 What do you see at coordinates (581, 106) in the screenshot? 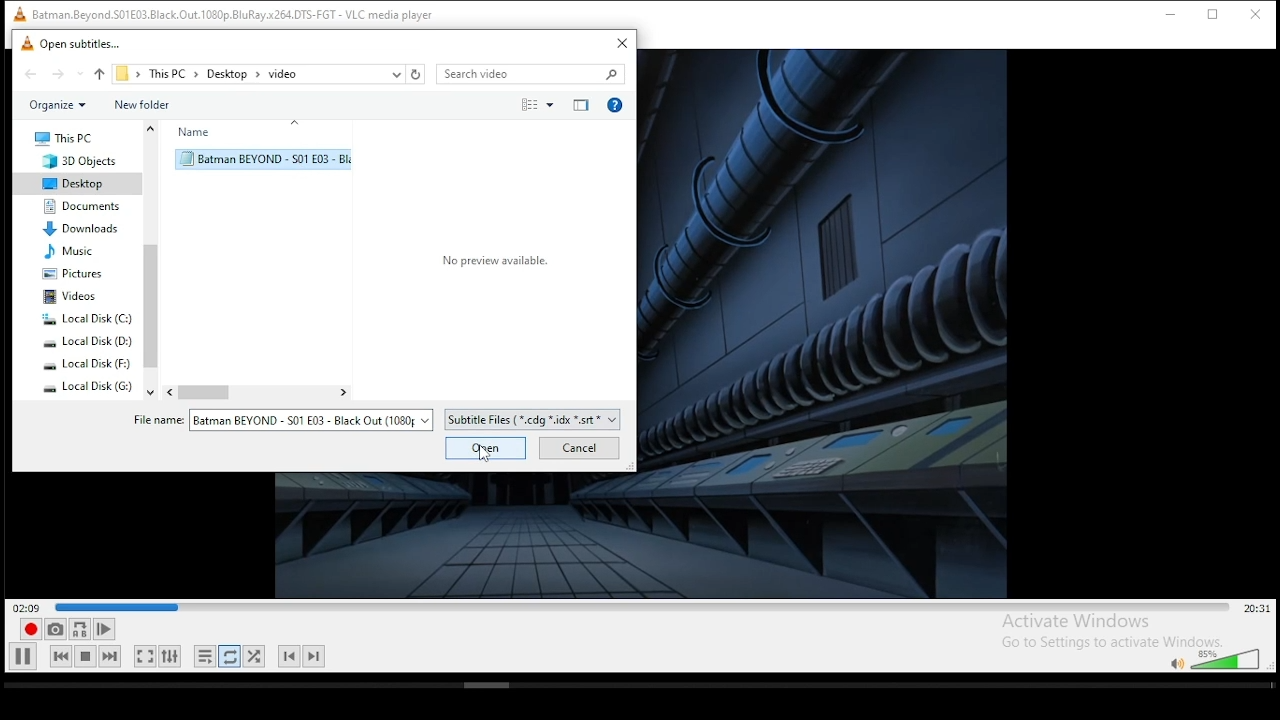
I see `close preview pane` at bounding box center [581, 106].